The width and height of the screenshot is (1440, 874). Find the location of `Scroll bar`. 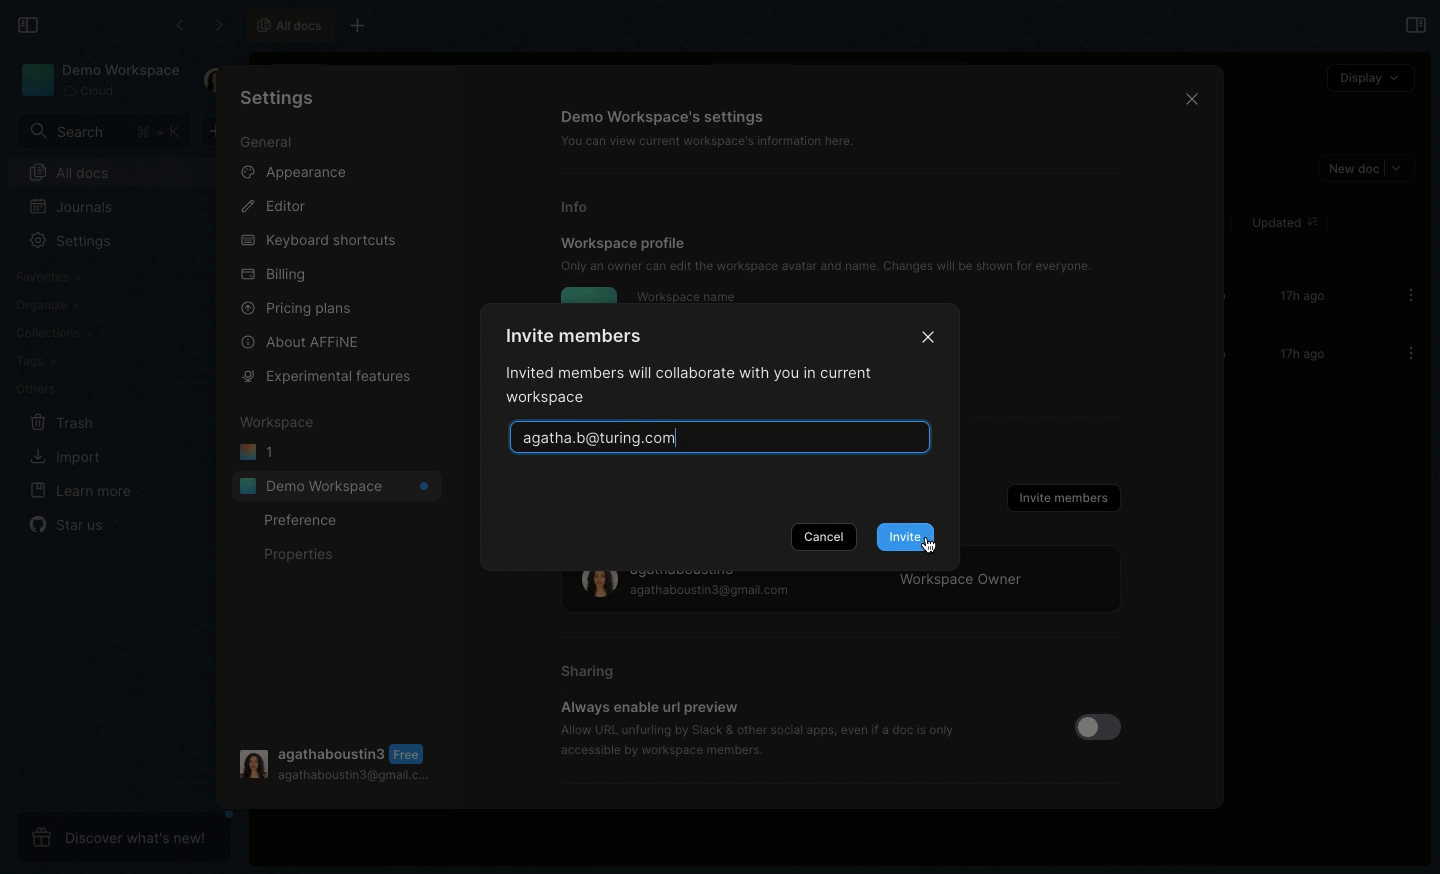

Scroll bar is located at coordinates (1222, 330).